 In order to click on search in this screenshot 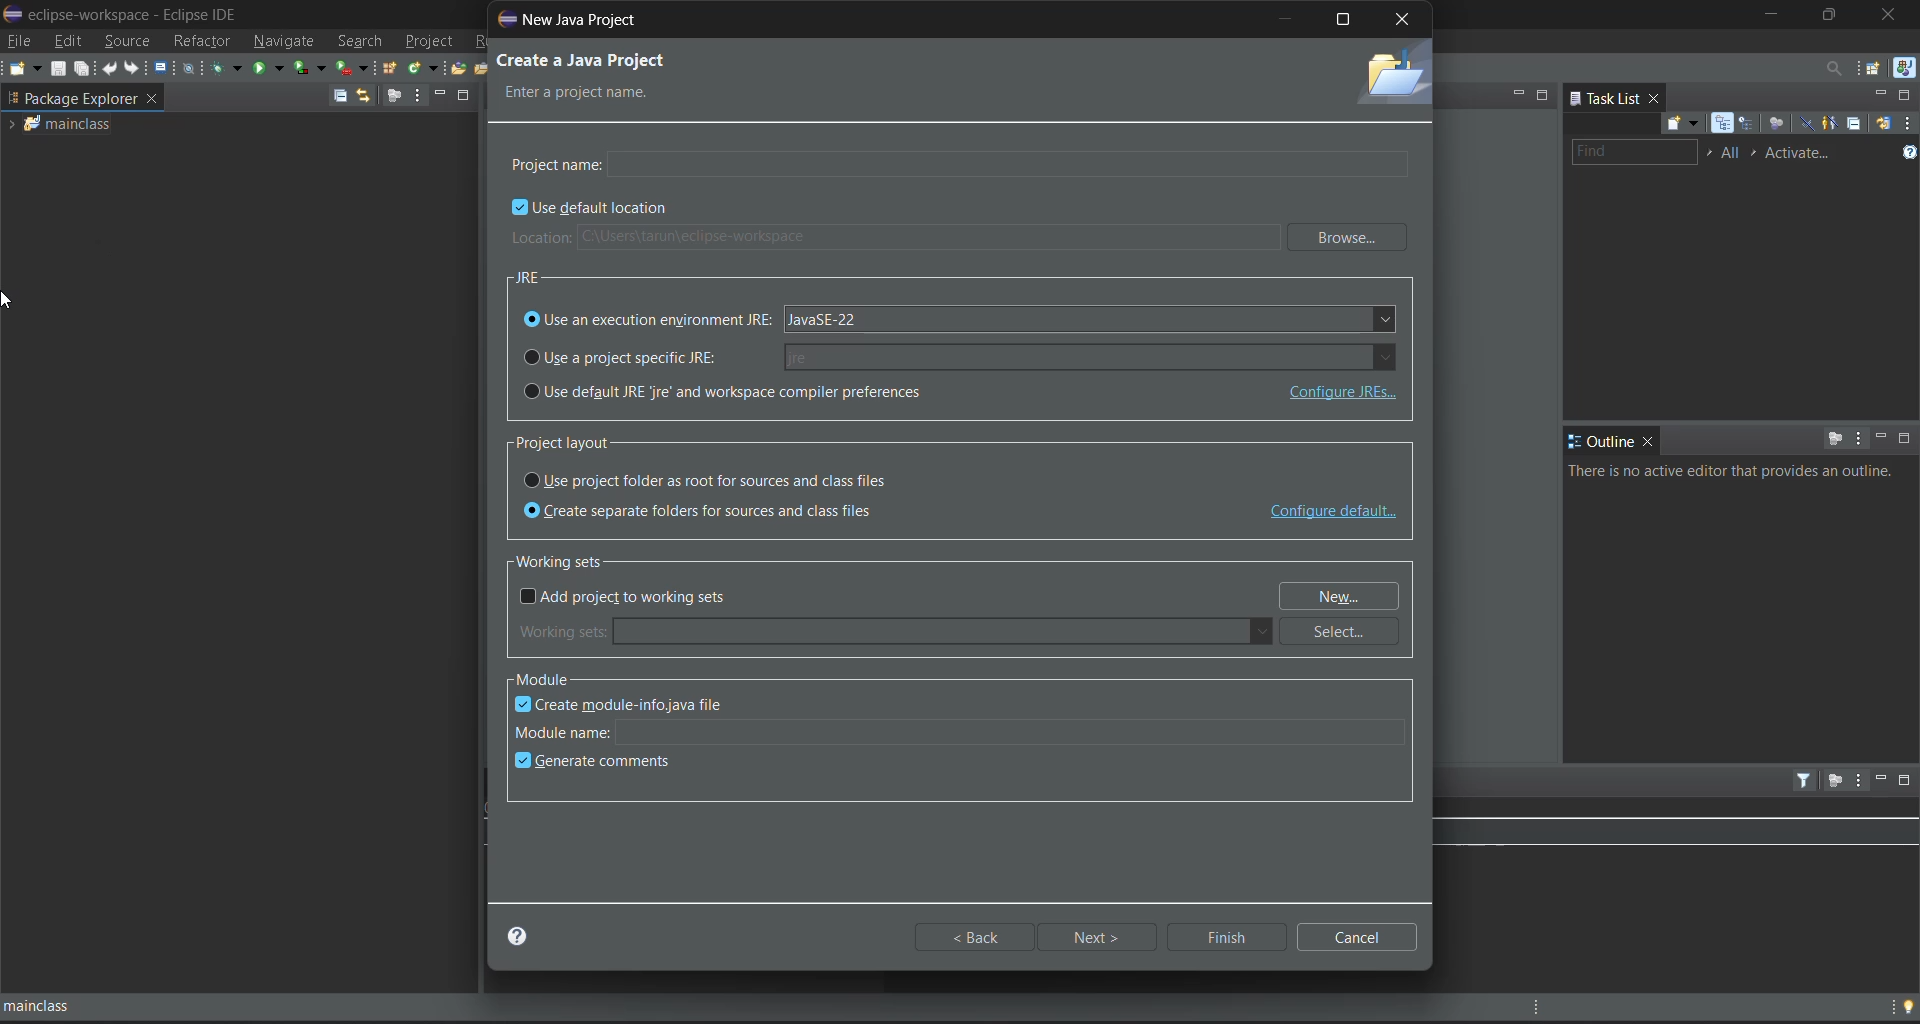, I will do `click(359, 42)`.